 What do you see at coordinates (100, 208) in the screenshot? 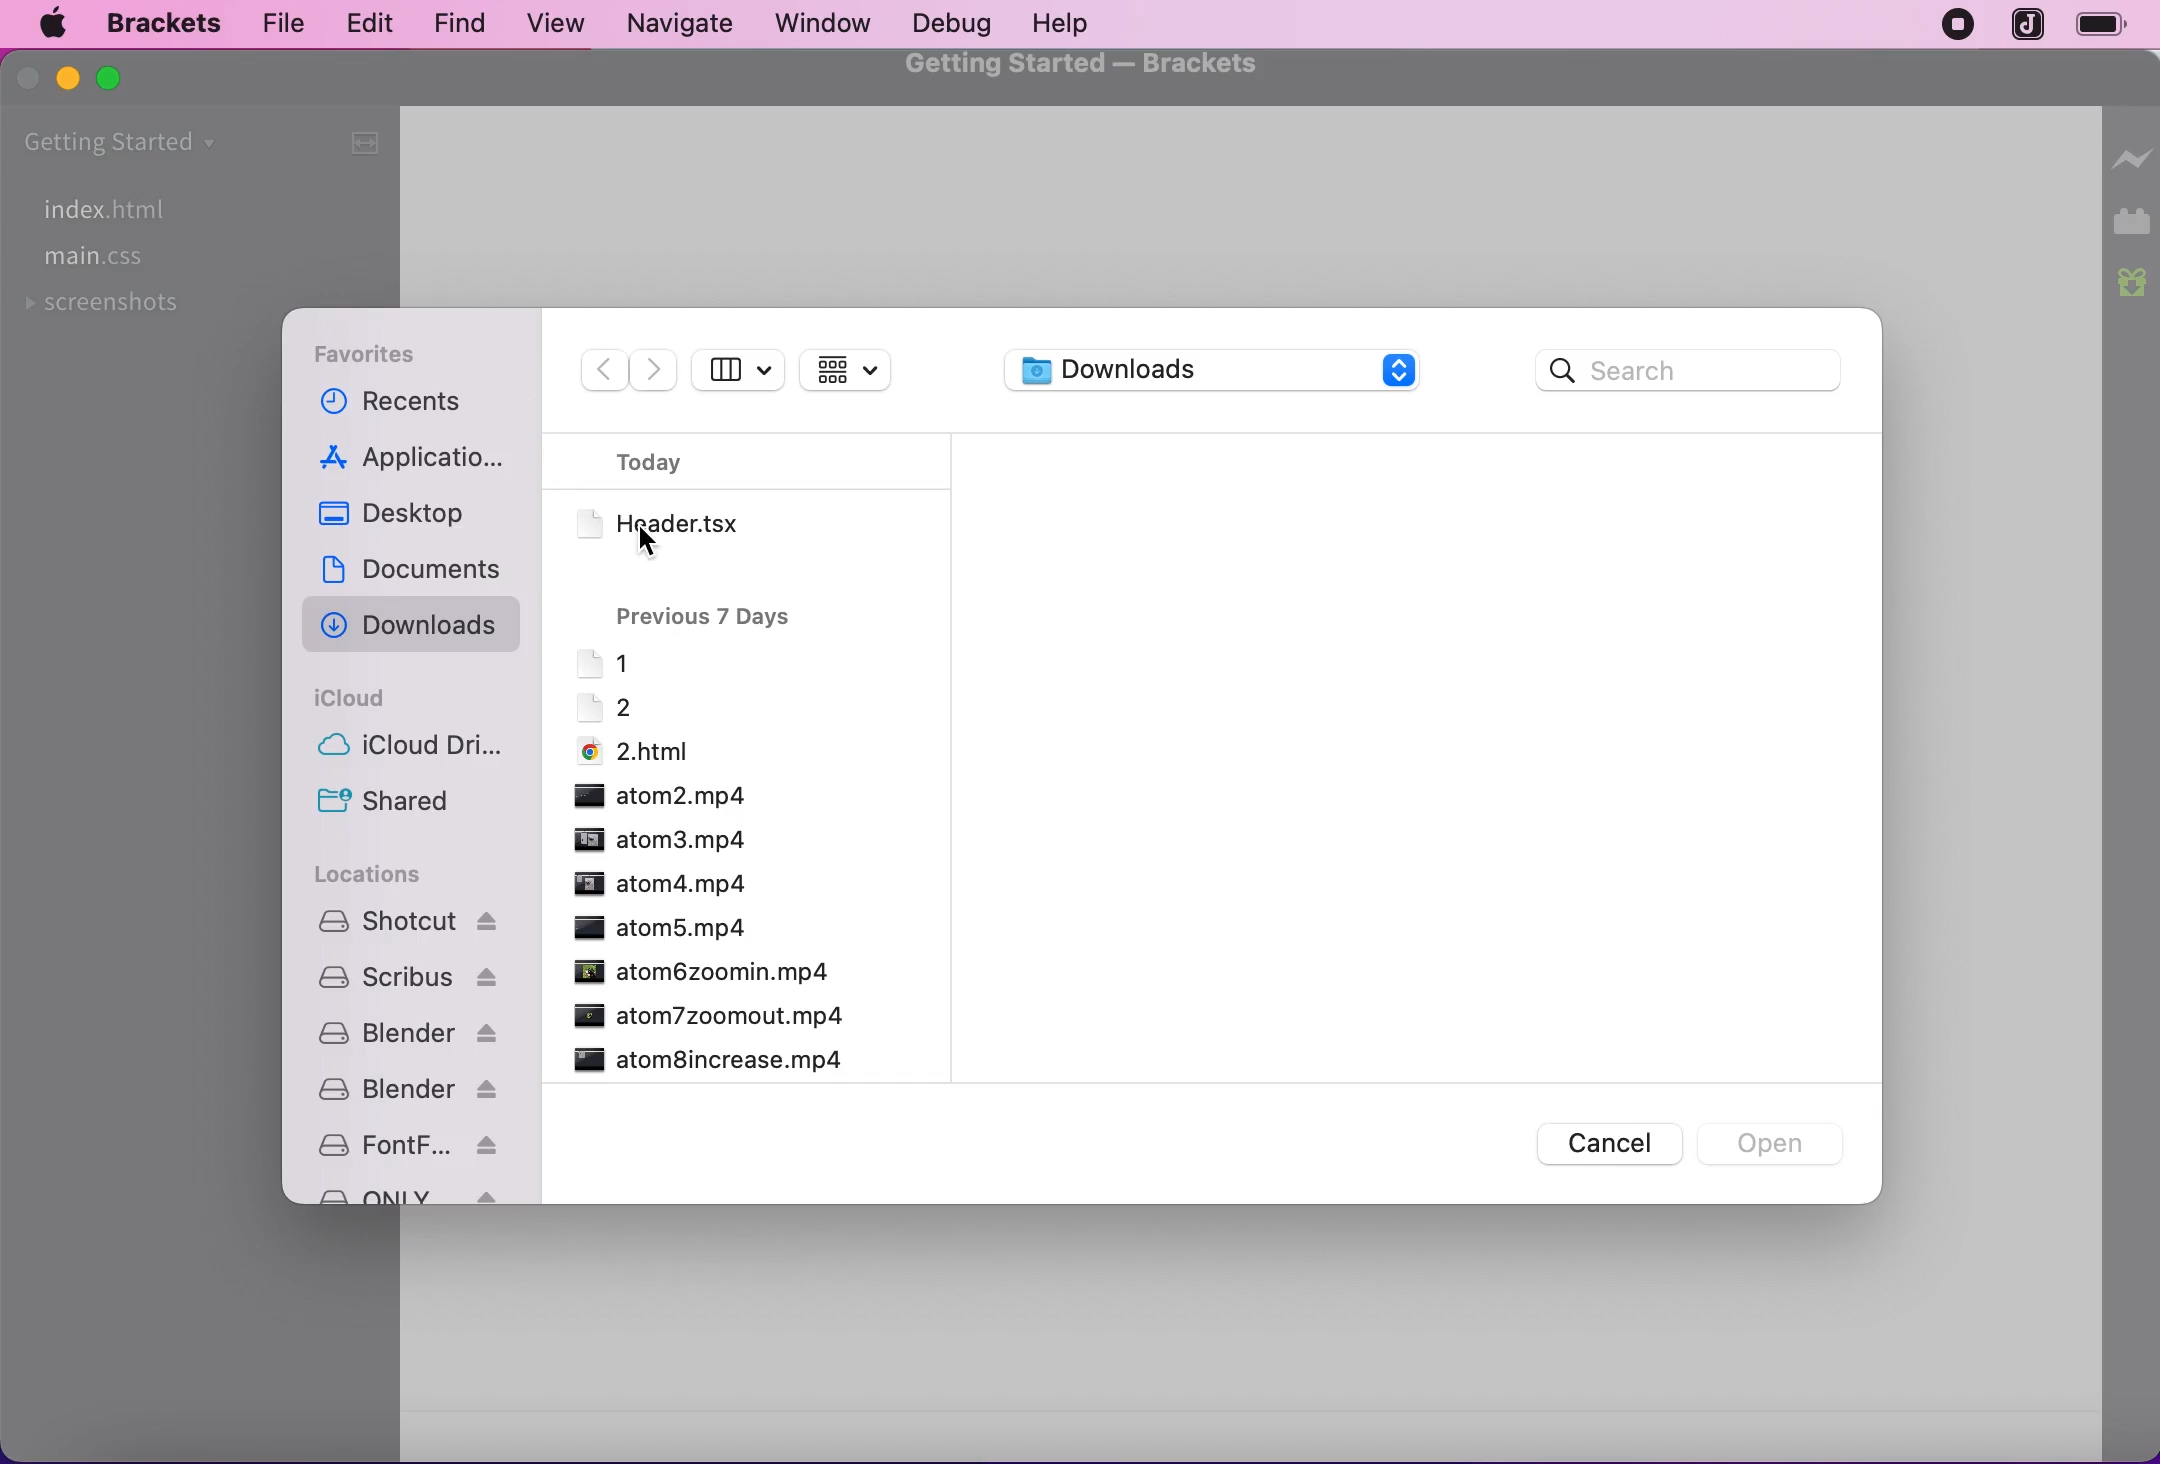
I see `index.html` at bounding box center [100, 208].